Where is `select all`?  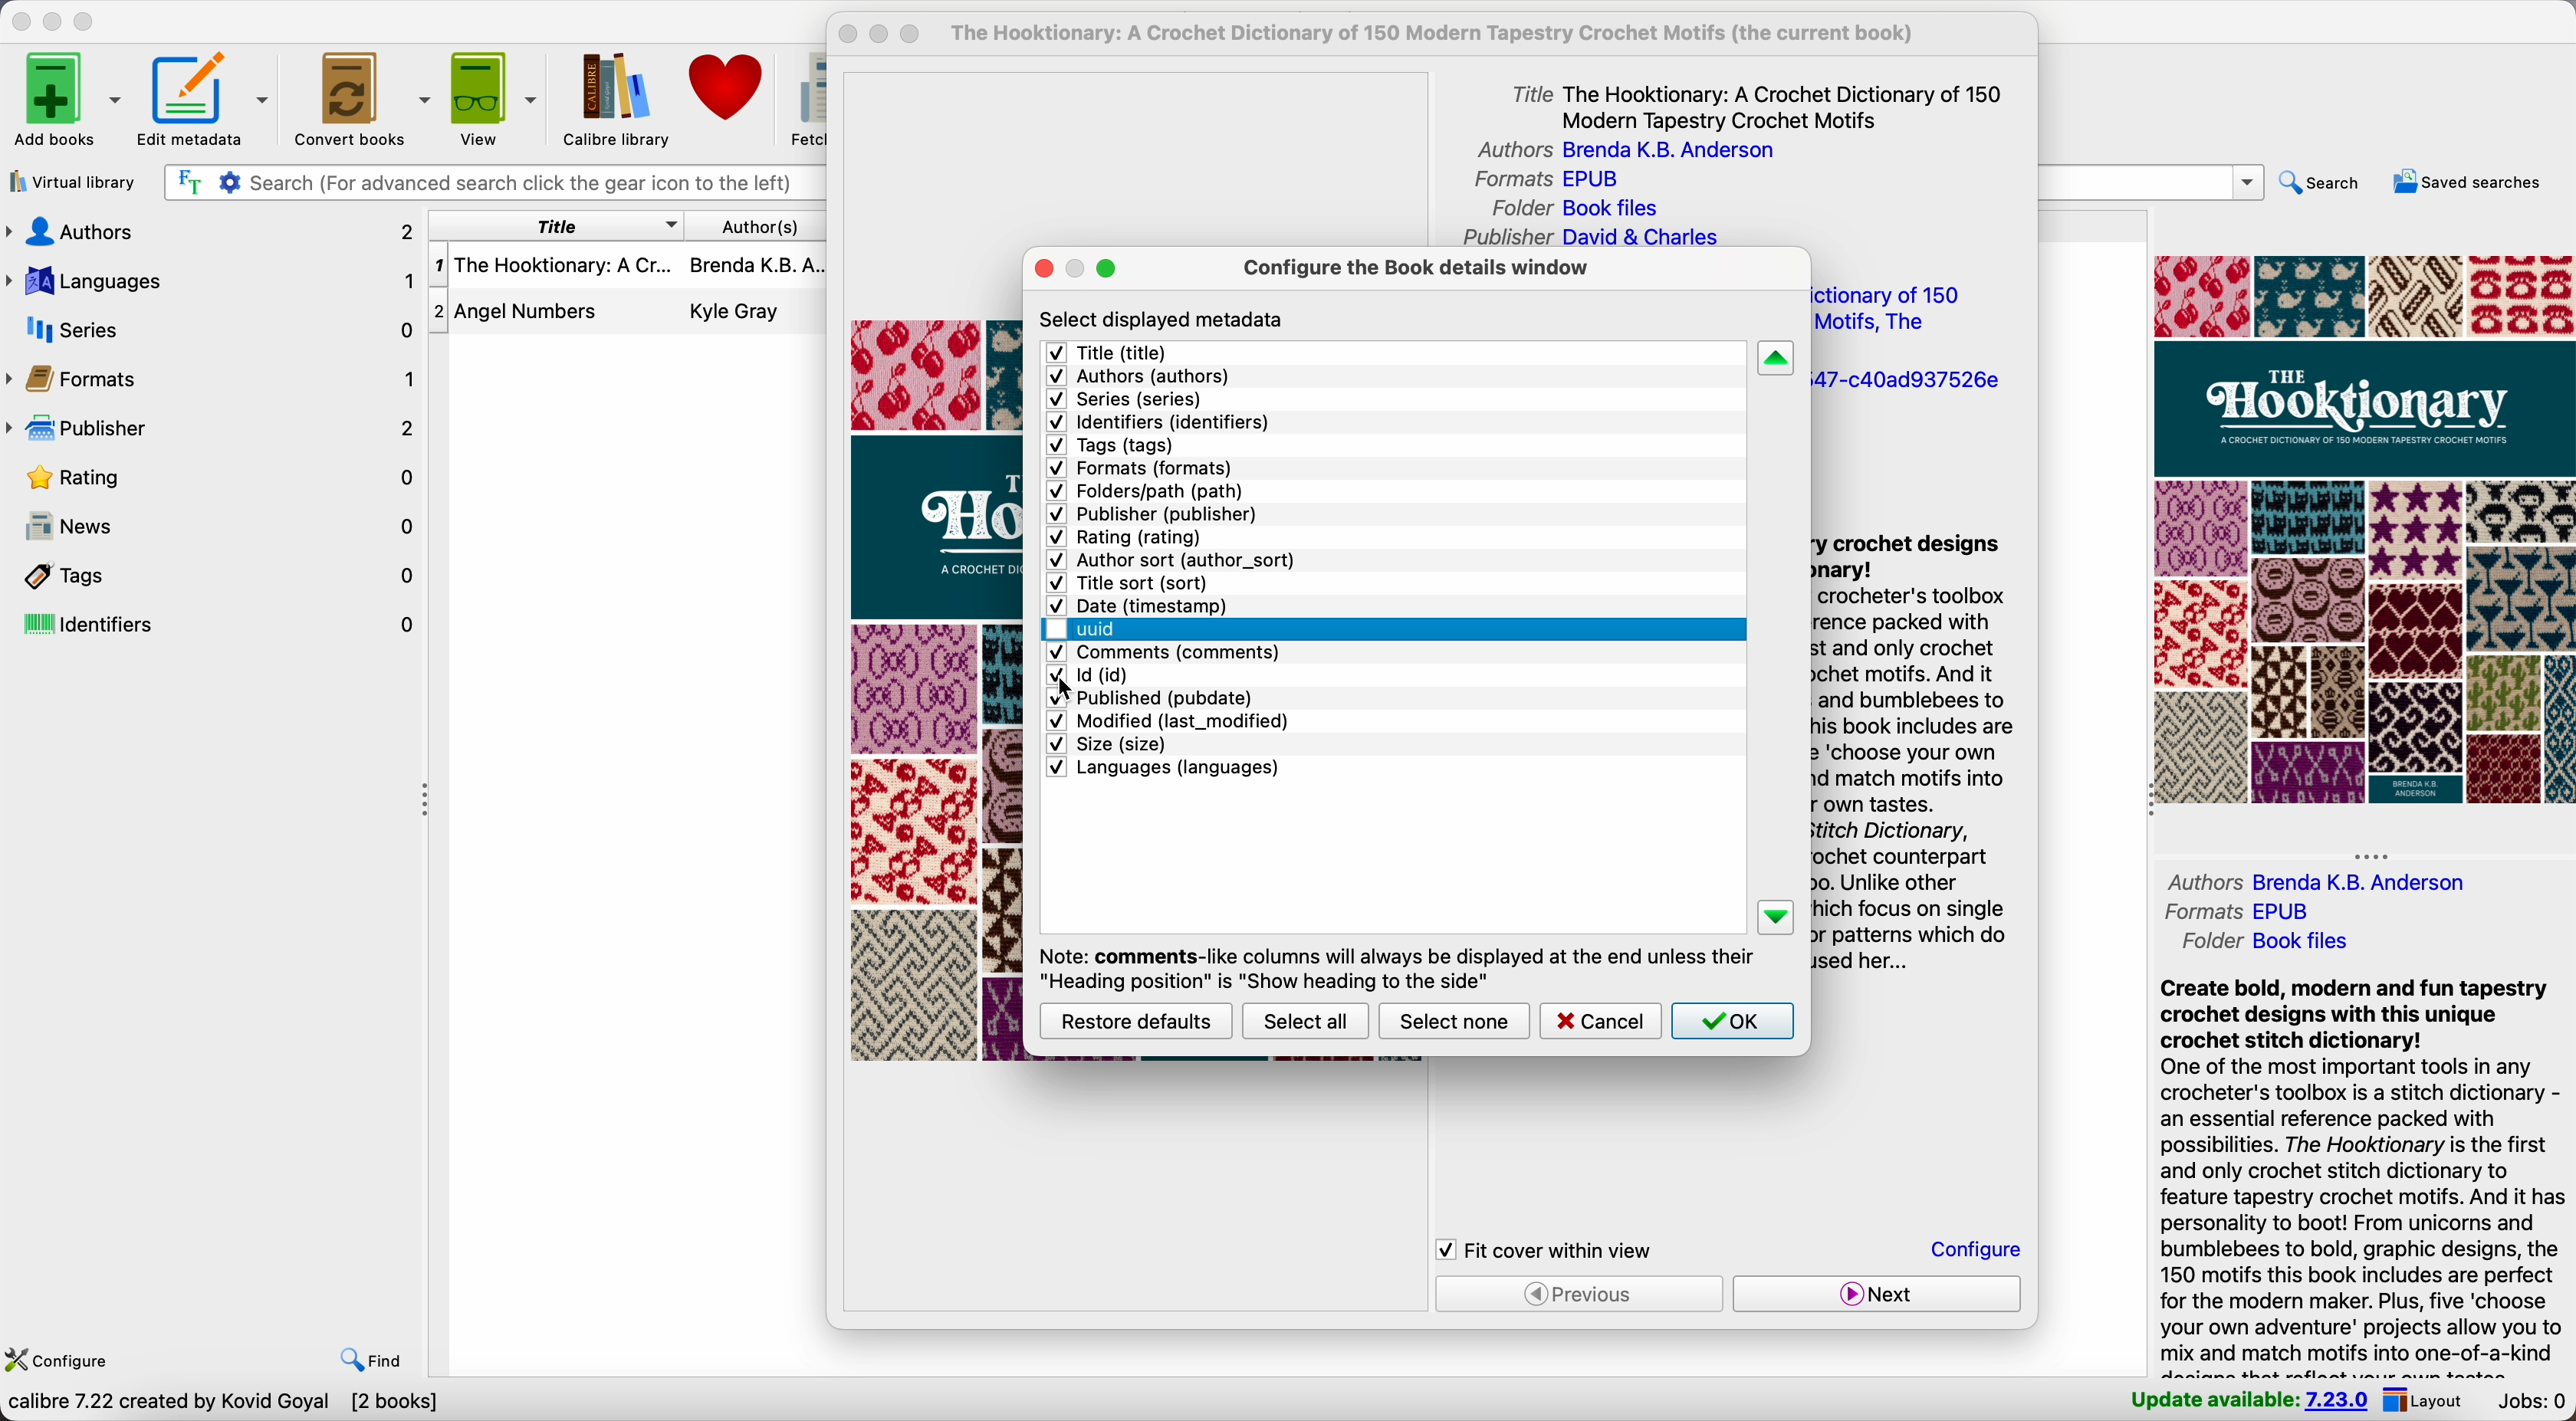
select all is located at coordinates (1304, 1021).